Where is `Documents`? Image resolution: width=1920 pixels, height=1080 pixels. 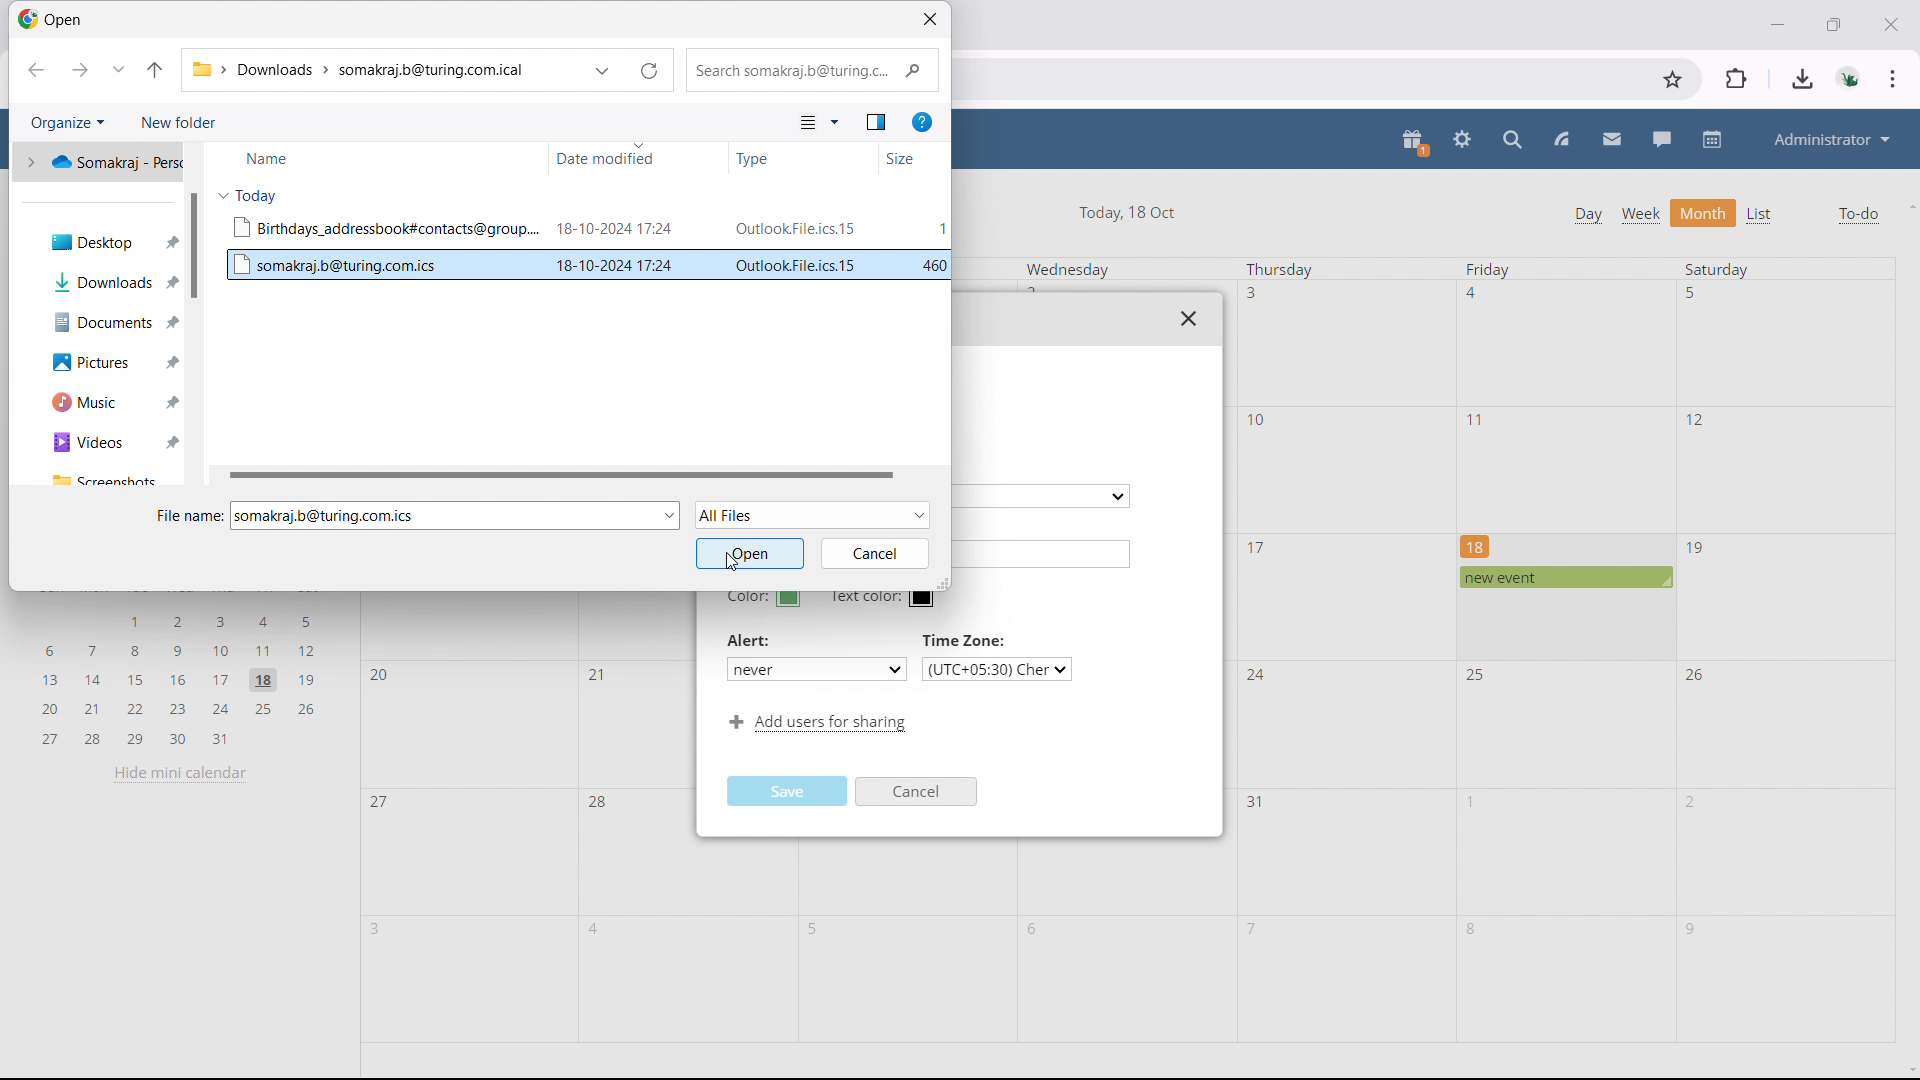 Documents is located at coordinates (99, 323).